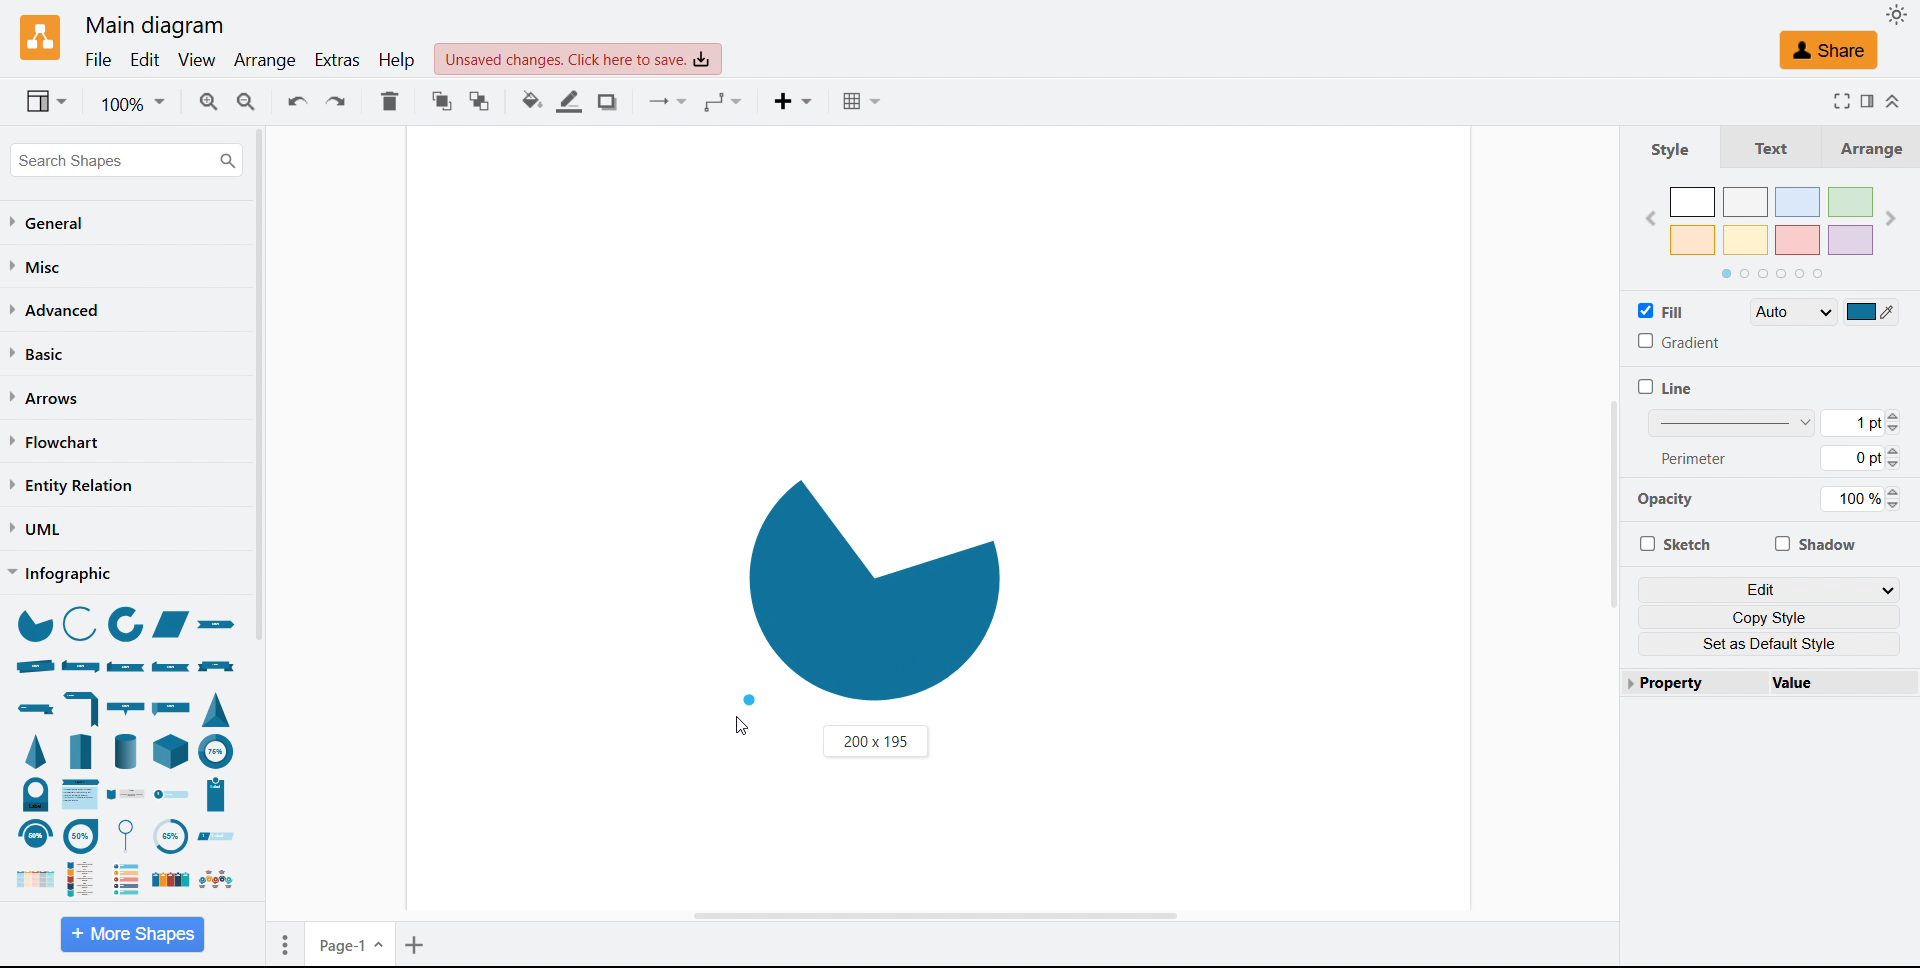 This screenshot has width=1920, height=968. Describe the element at coordinates (1895, 102) in the screenshot. I see `Collapse ` at that location.